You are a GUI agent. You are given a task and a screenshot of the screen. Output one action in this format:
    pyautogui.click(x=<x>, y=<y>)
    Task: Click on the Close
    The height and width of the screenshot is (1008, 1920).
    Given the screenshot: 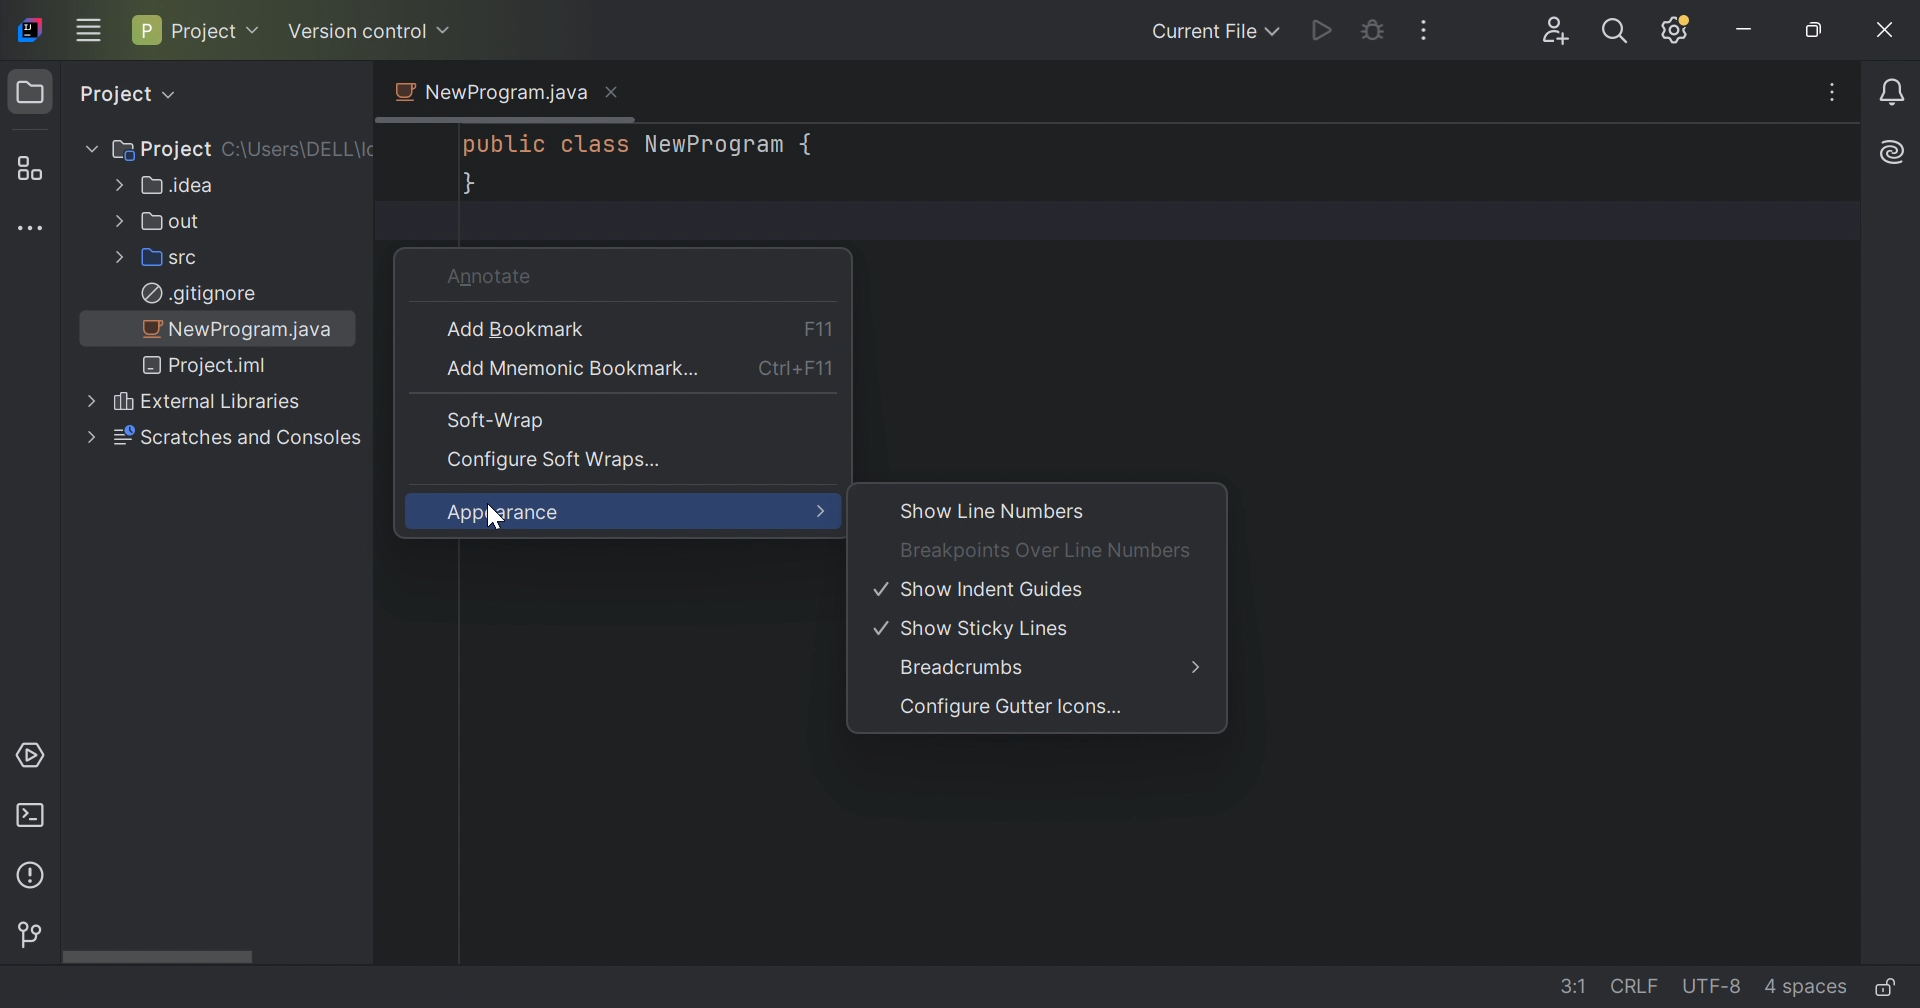 What is the action you would take?
    pyautogui.click(x=611, y=91)
    